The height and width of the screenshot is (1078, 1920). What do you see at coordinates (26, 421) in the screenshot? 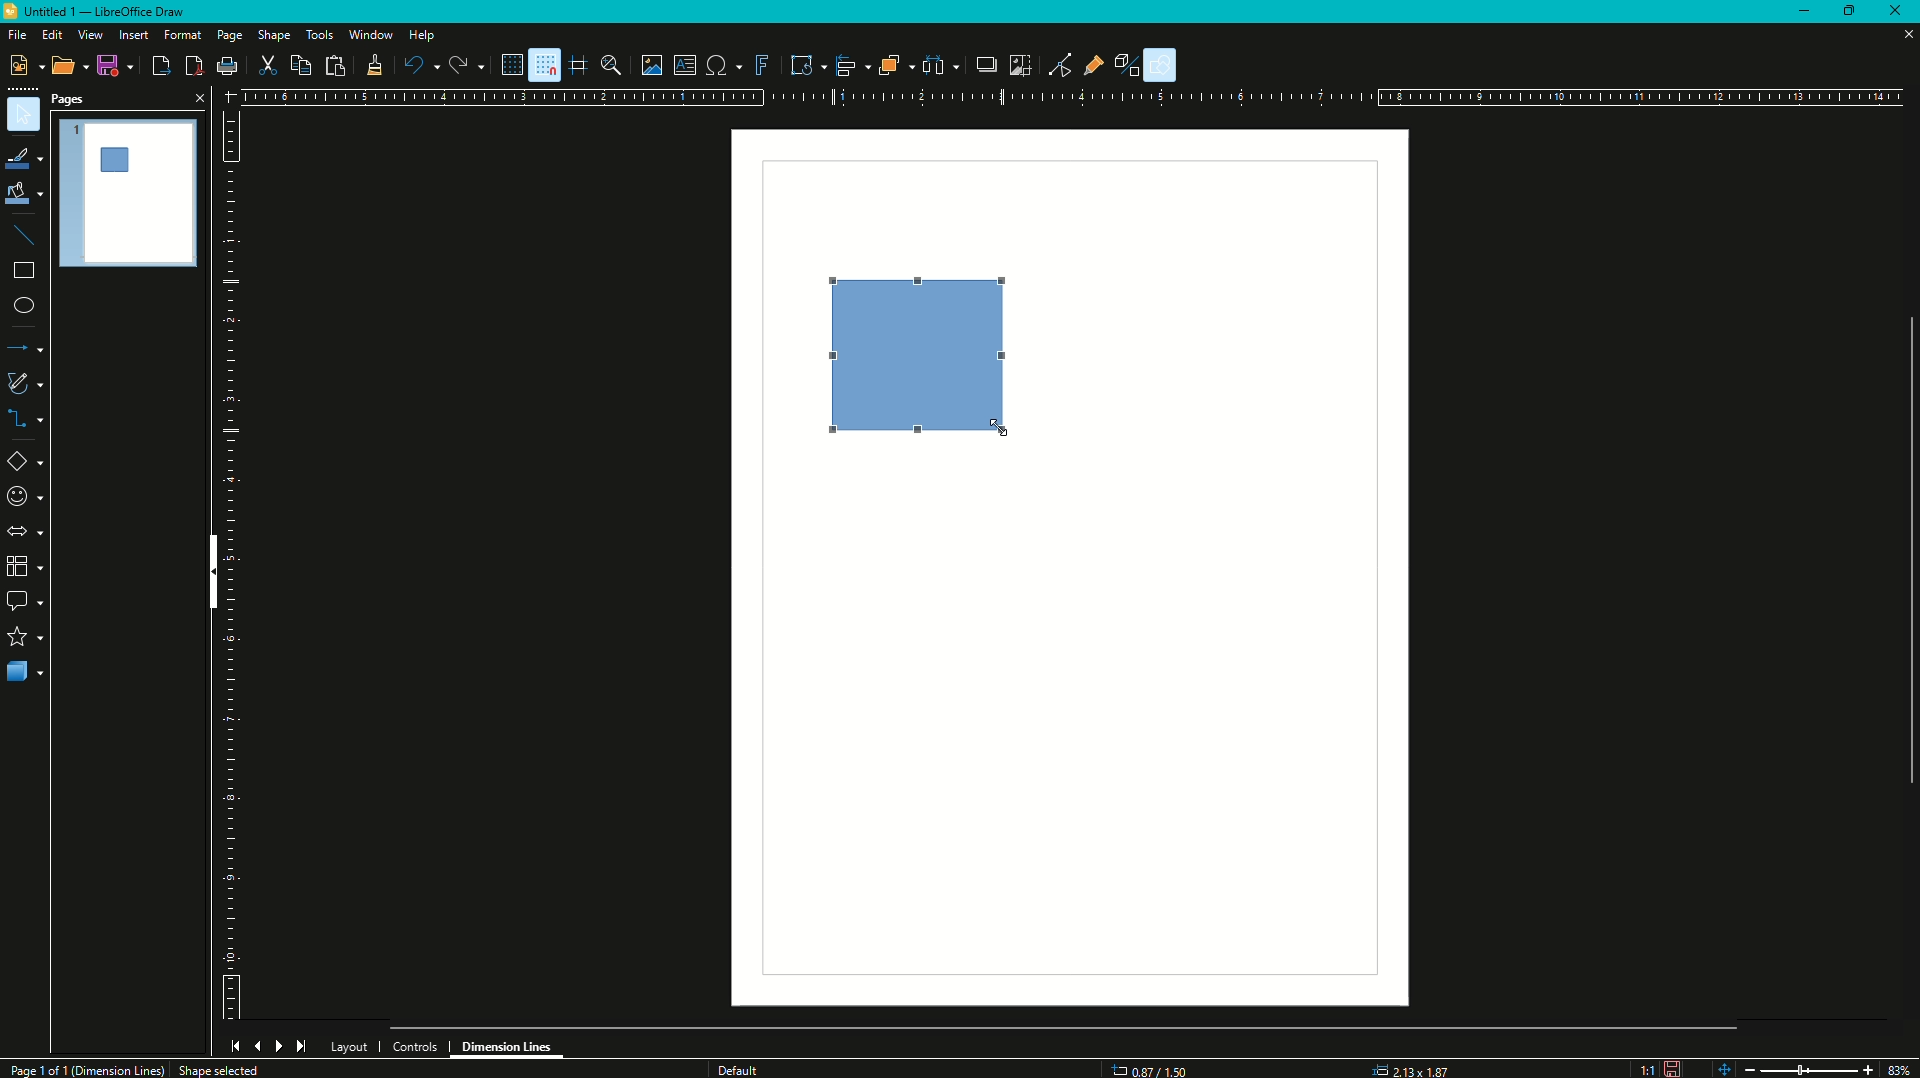
I see `Connectors` at bounding box center [26, 421].